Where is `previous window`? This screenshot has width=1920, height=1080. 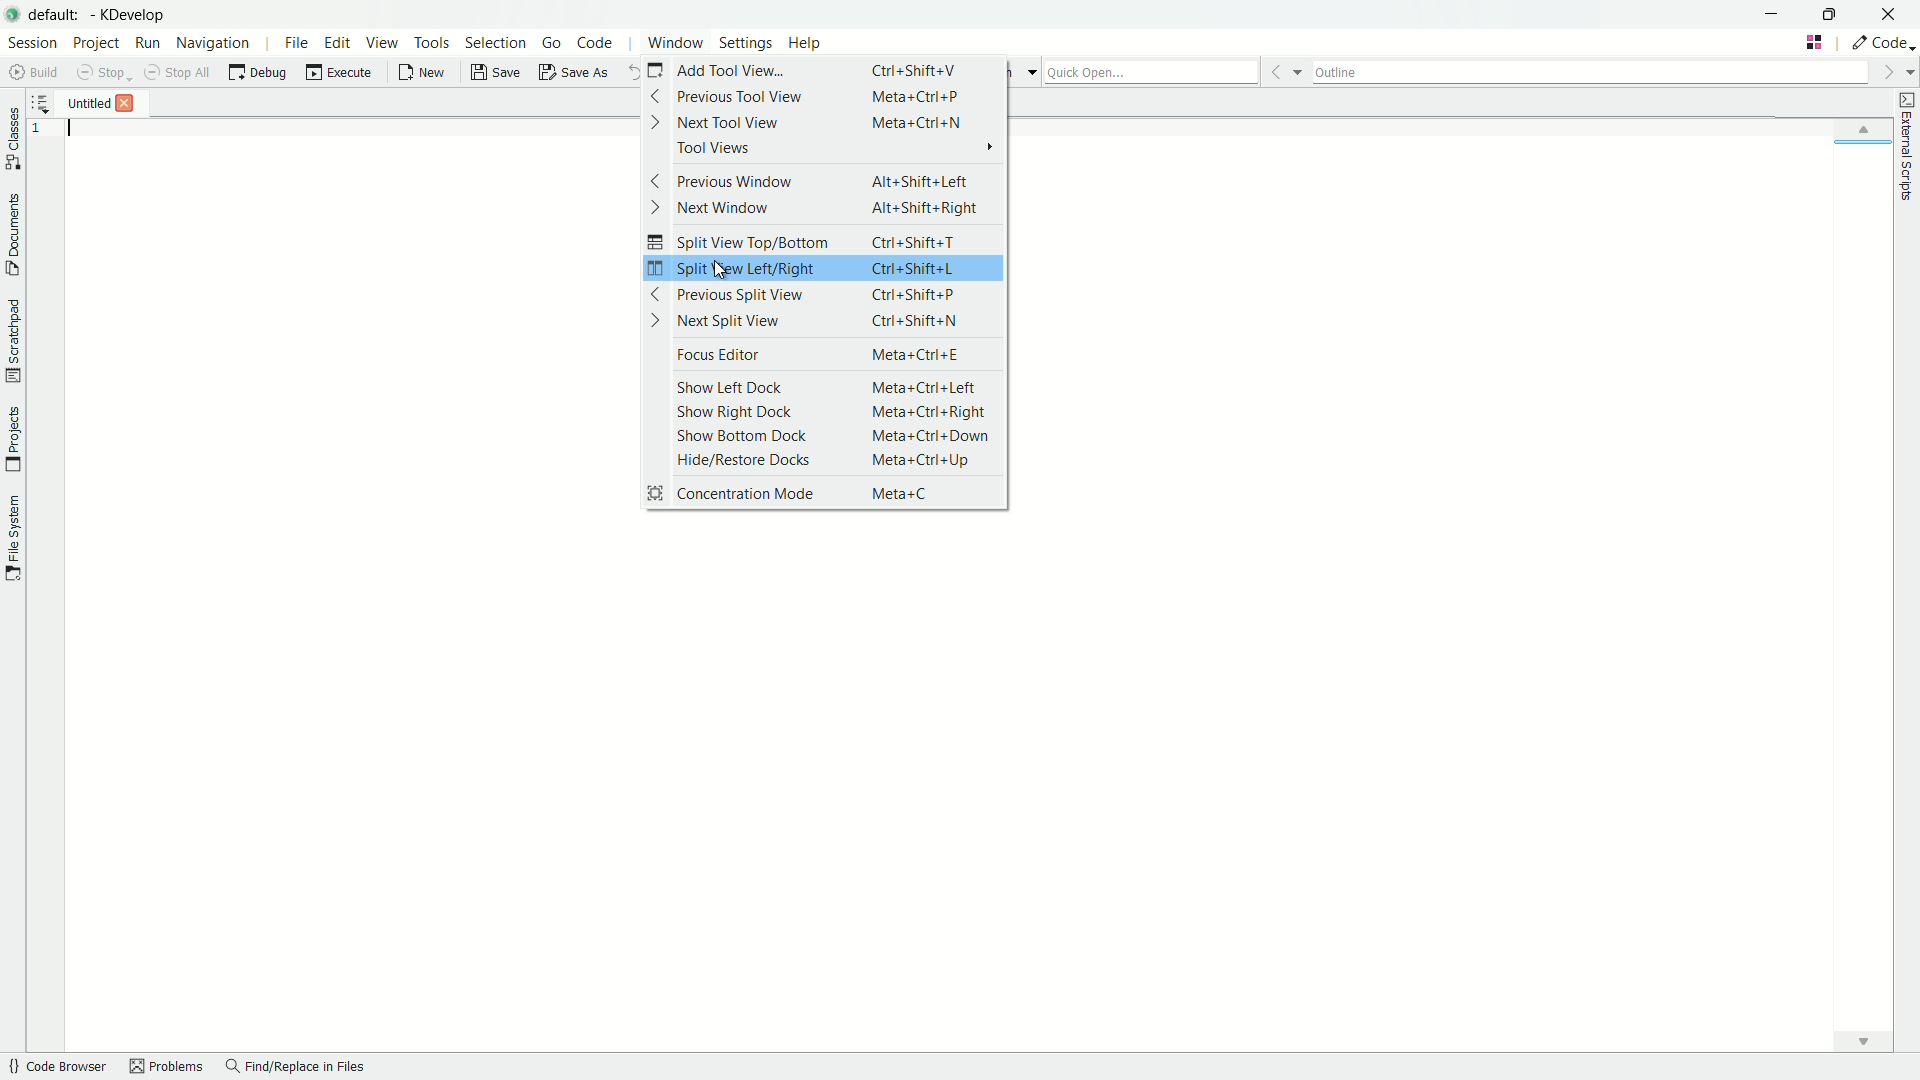
previous window is located at coordinates (745, 181).